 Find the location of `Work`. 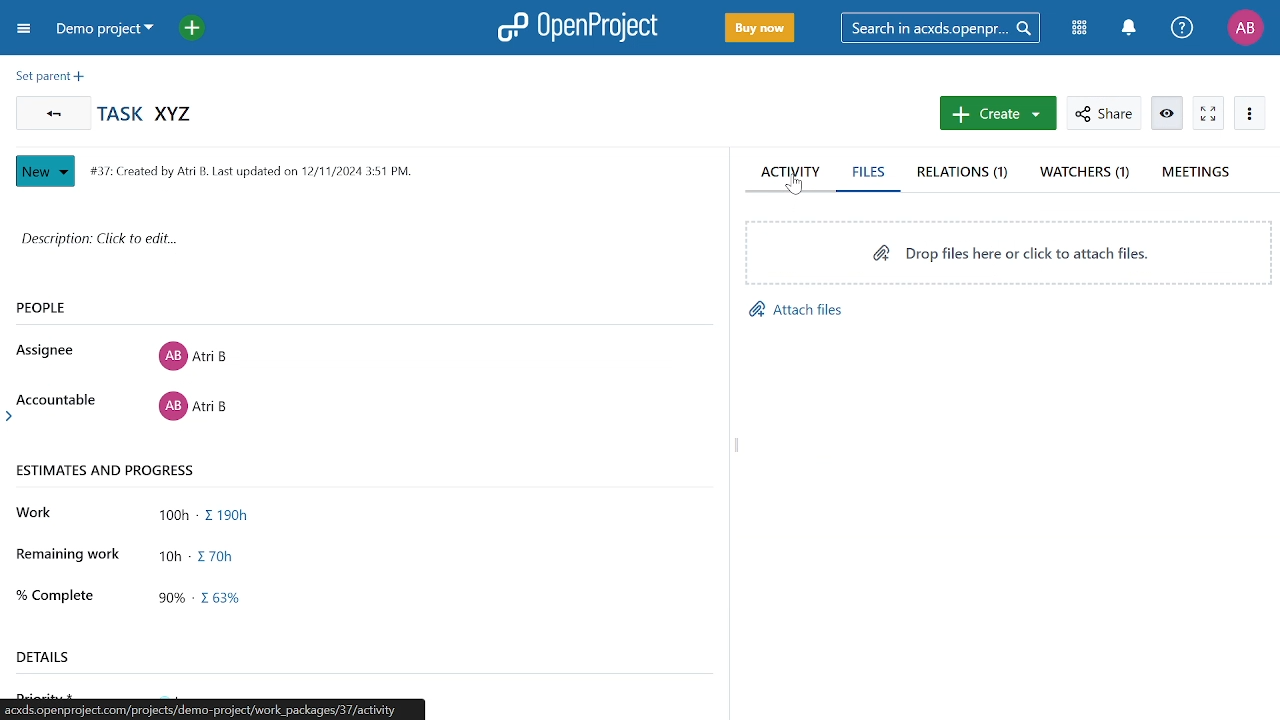

Work is located at coordinates (43, 513).